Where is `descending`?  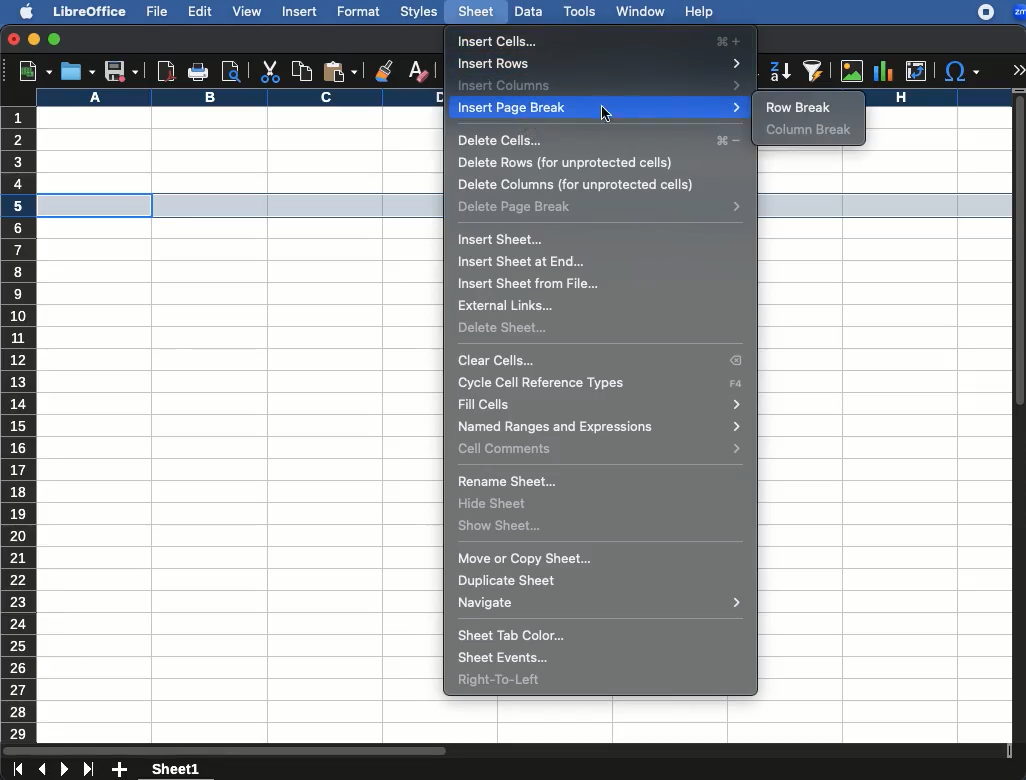 descending is located at coordinates (780, 71).